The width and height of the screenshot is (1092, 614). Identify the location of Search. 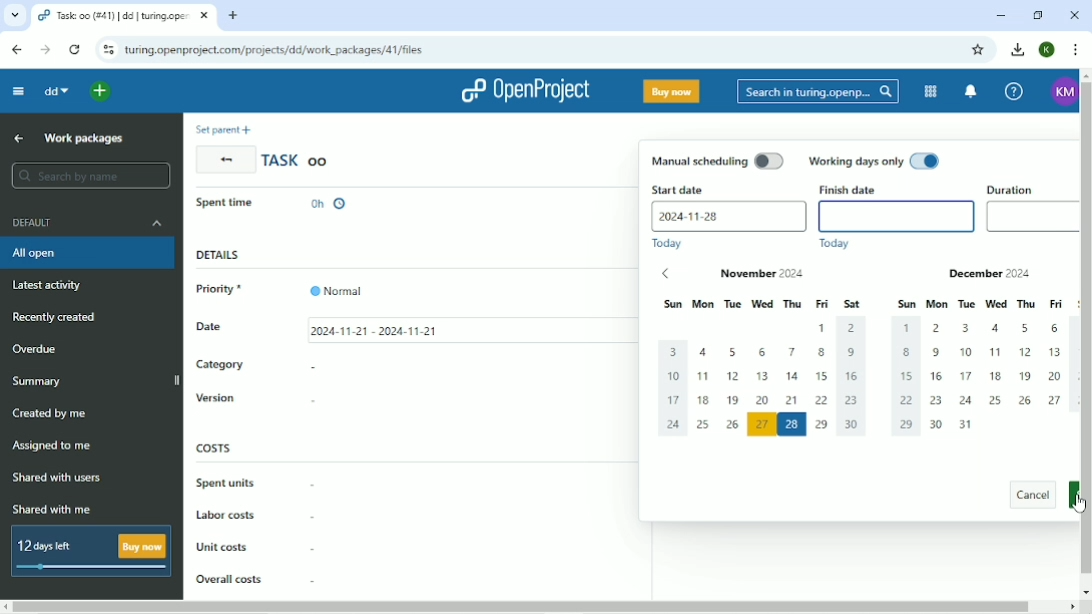
(818, 91).